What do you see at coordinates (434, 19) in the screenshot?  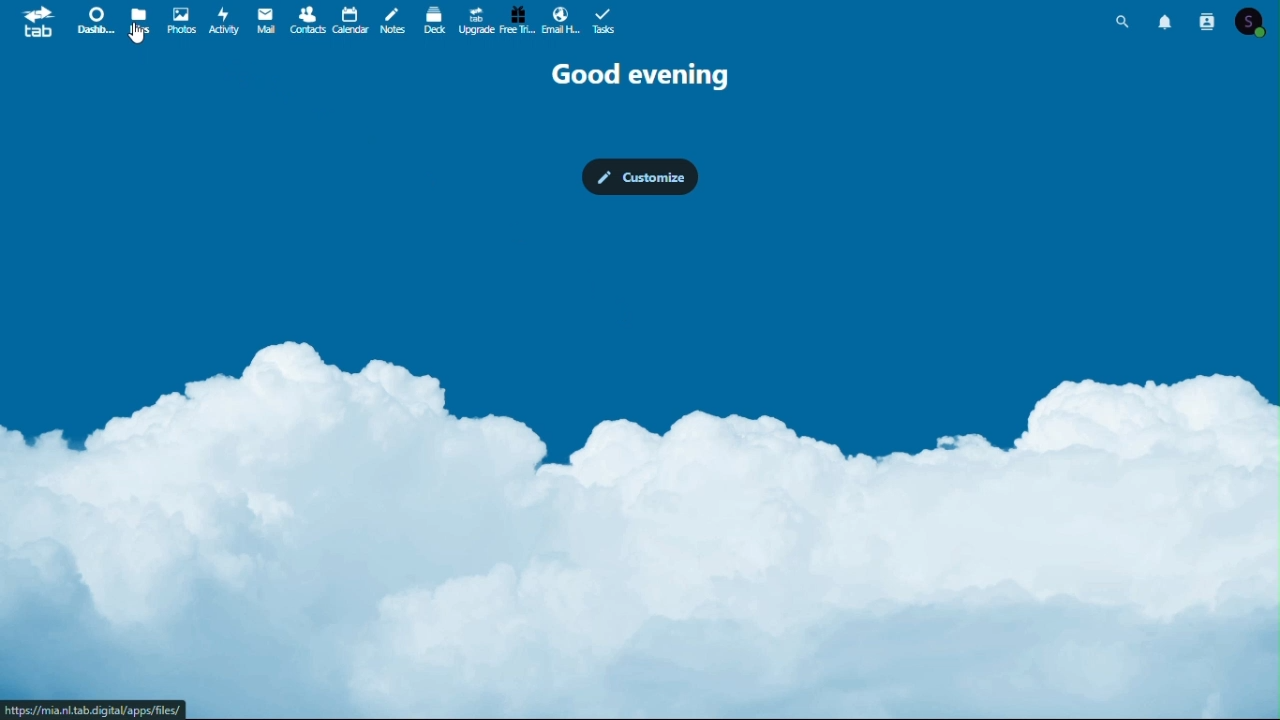 I see `deck` at bounding box center [434, 19].